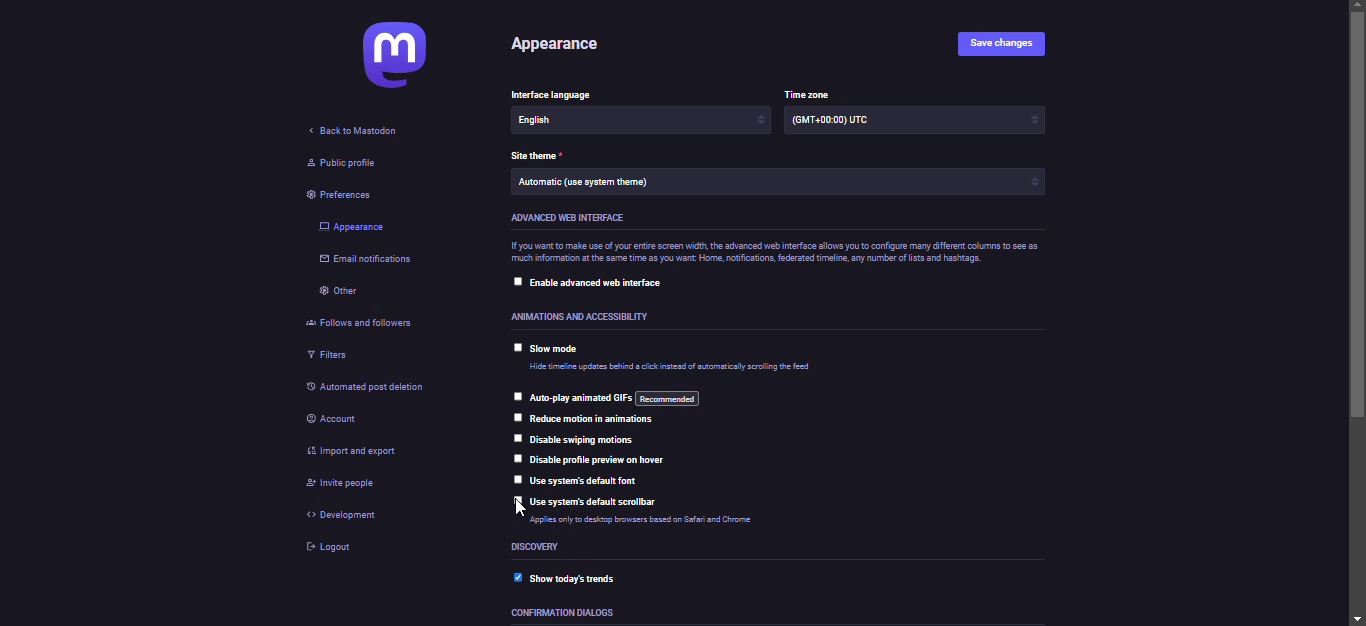 This screenshot has height=626, width=1366. I want to click on save changes, so click(998, 43).